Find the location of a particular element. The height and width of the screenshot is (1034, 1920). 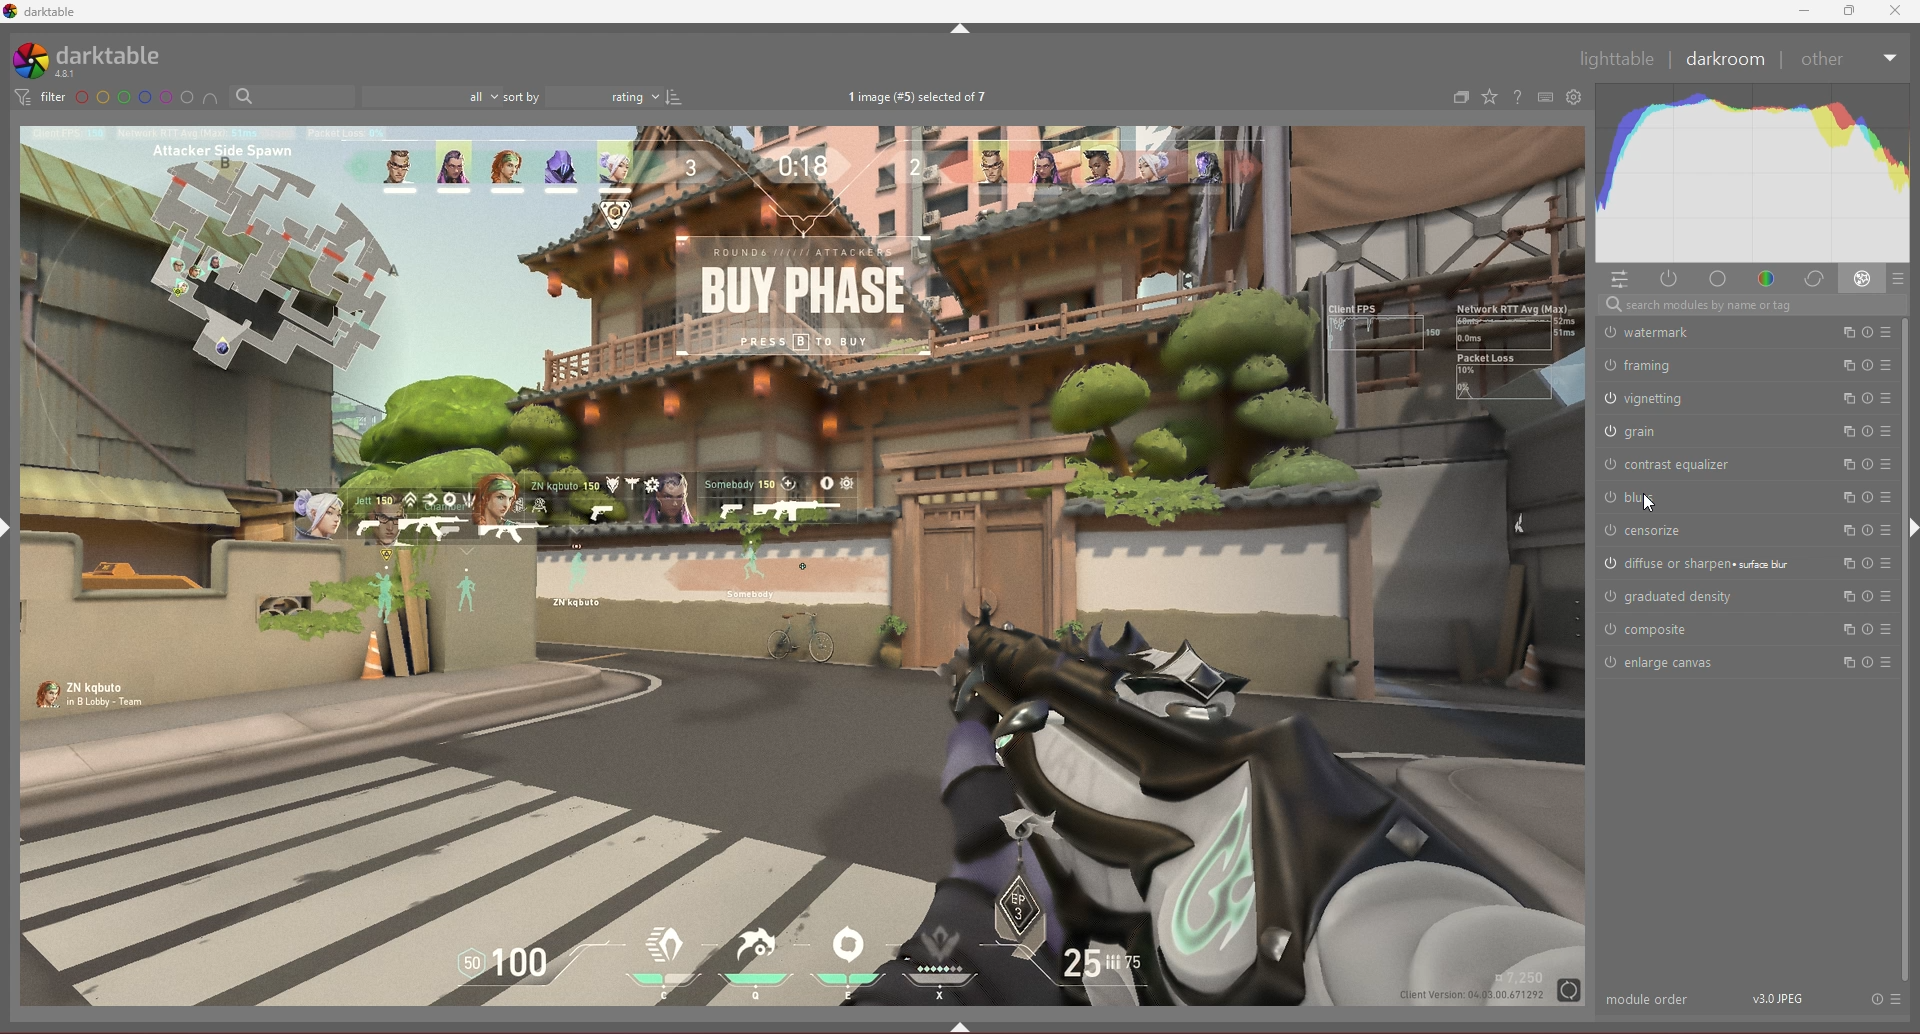

framing is located at coordinates (1684, 364).